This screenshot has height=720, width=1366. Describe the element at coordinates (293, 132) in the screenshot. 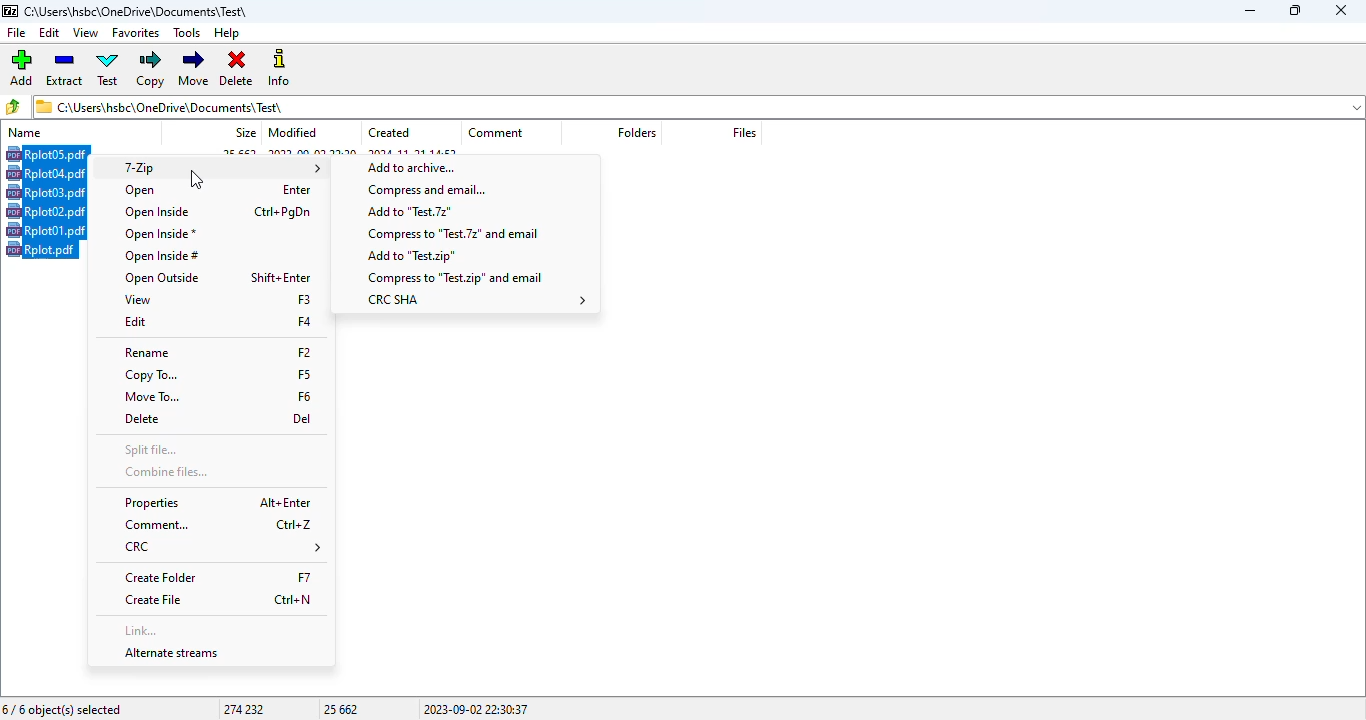

I see `modified` at that location.